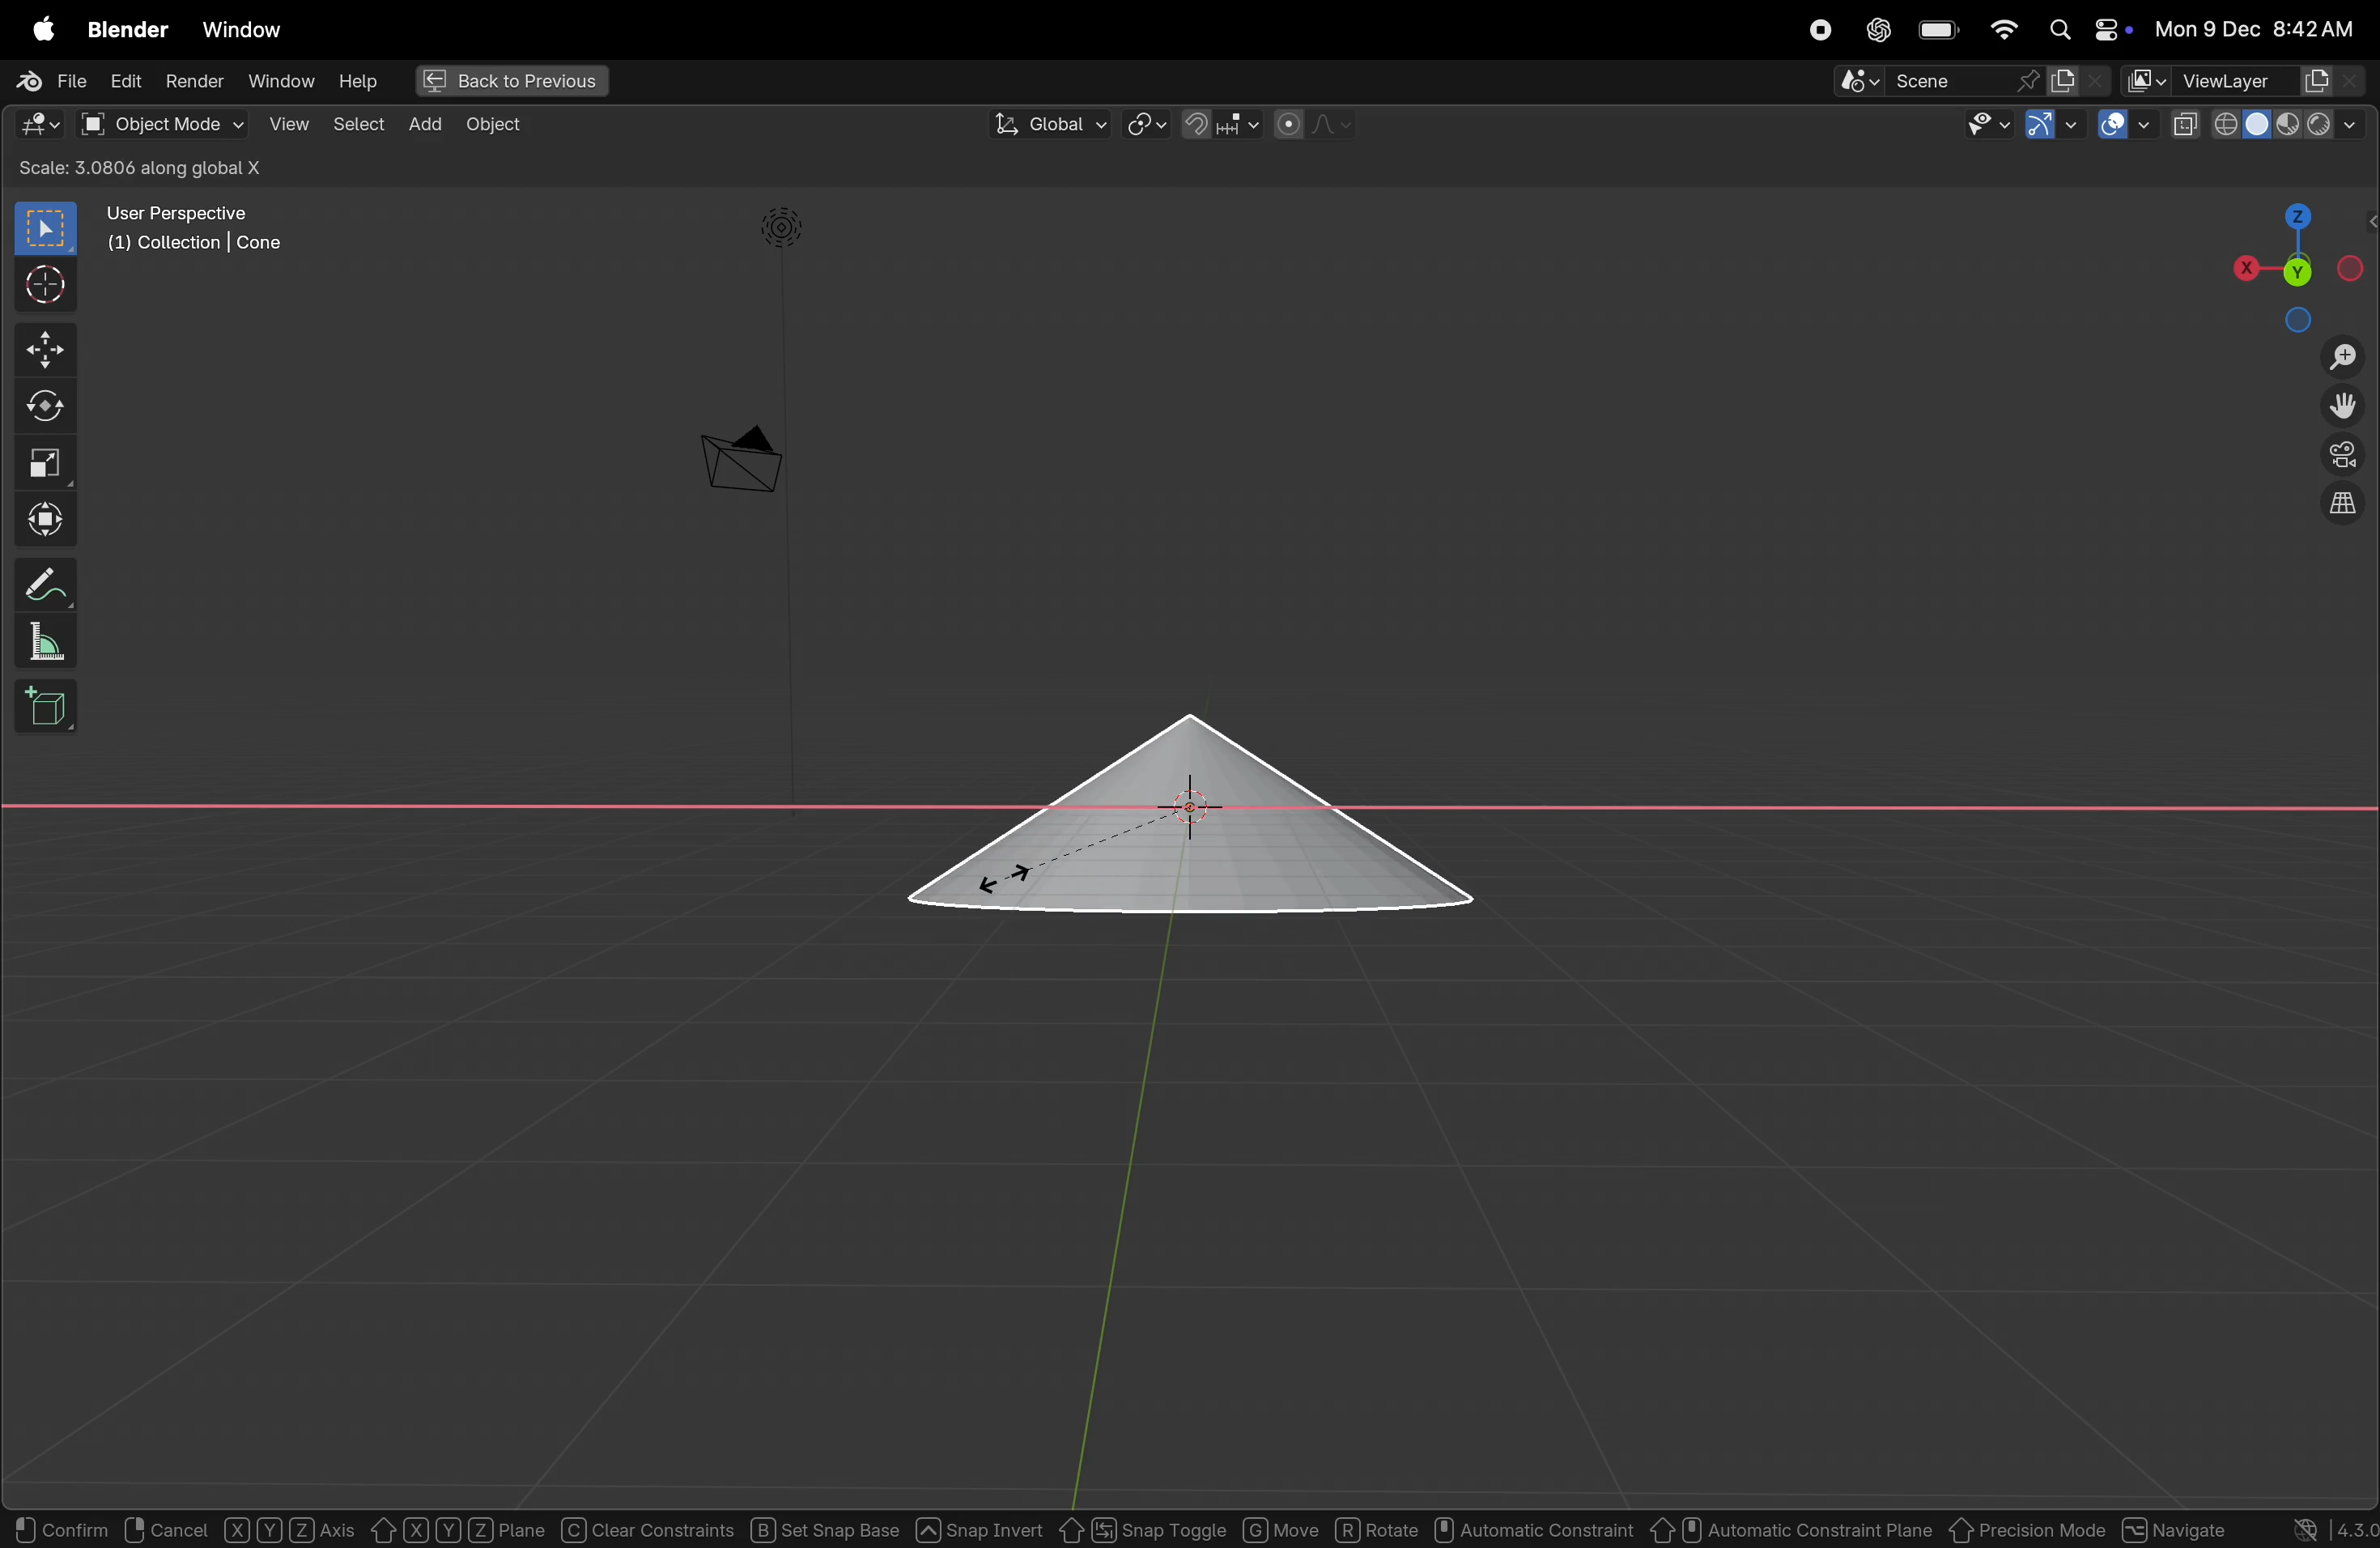 The height and width of the screenshot is (1548, 2380). Describe the element at coordinates (2076, 80) in the screenshot. I see `new scene` at that location.